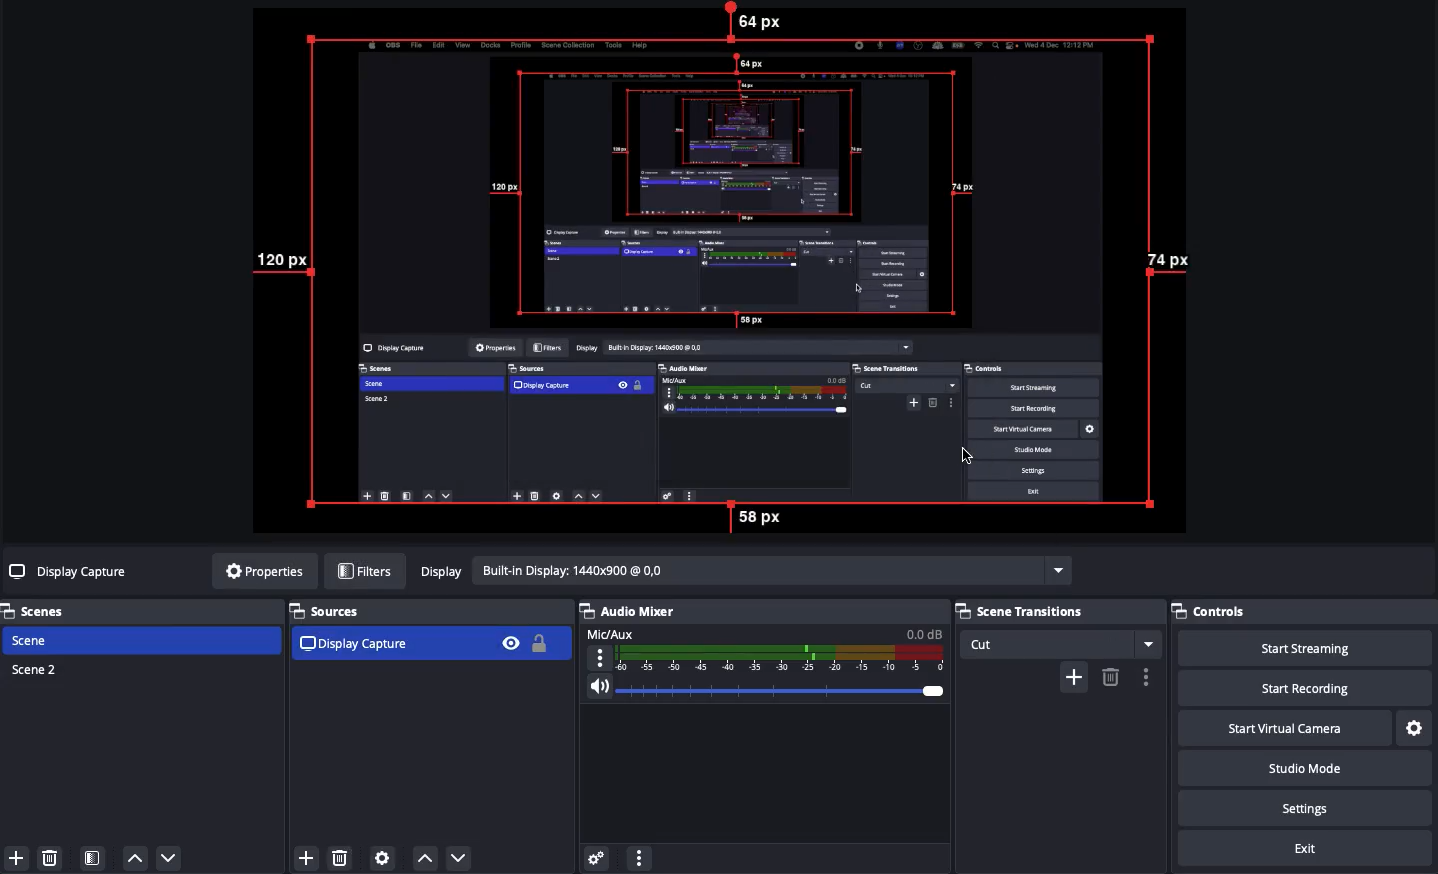  What do you see at coordinates (768, 517) in the screenshot?
I see `58 px` at bounding box center [768, 517].